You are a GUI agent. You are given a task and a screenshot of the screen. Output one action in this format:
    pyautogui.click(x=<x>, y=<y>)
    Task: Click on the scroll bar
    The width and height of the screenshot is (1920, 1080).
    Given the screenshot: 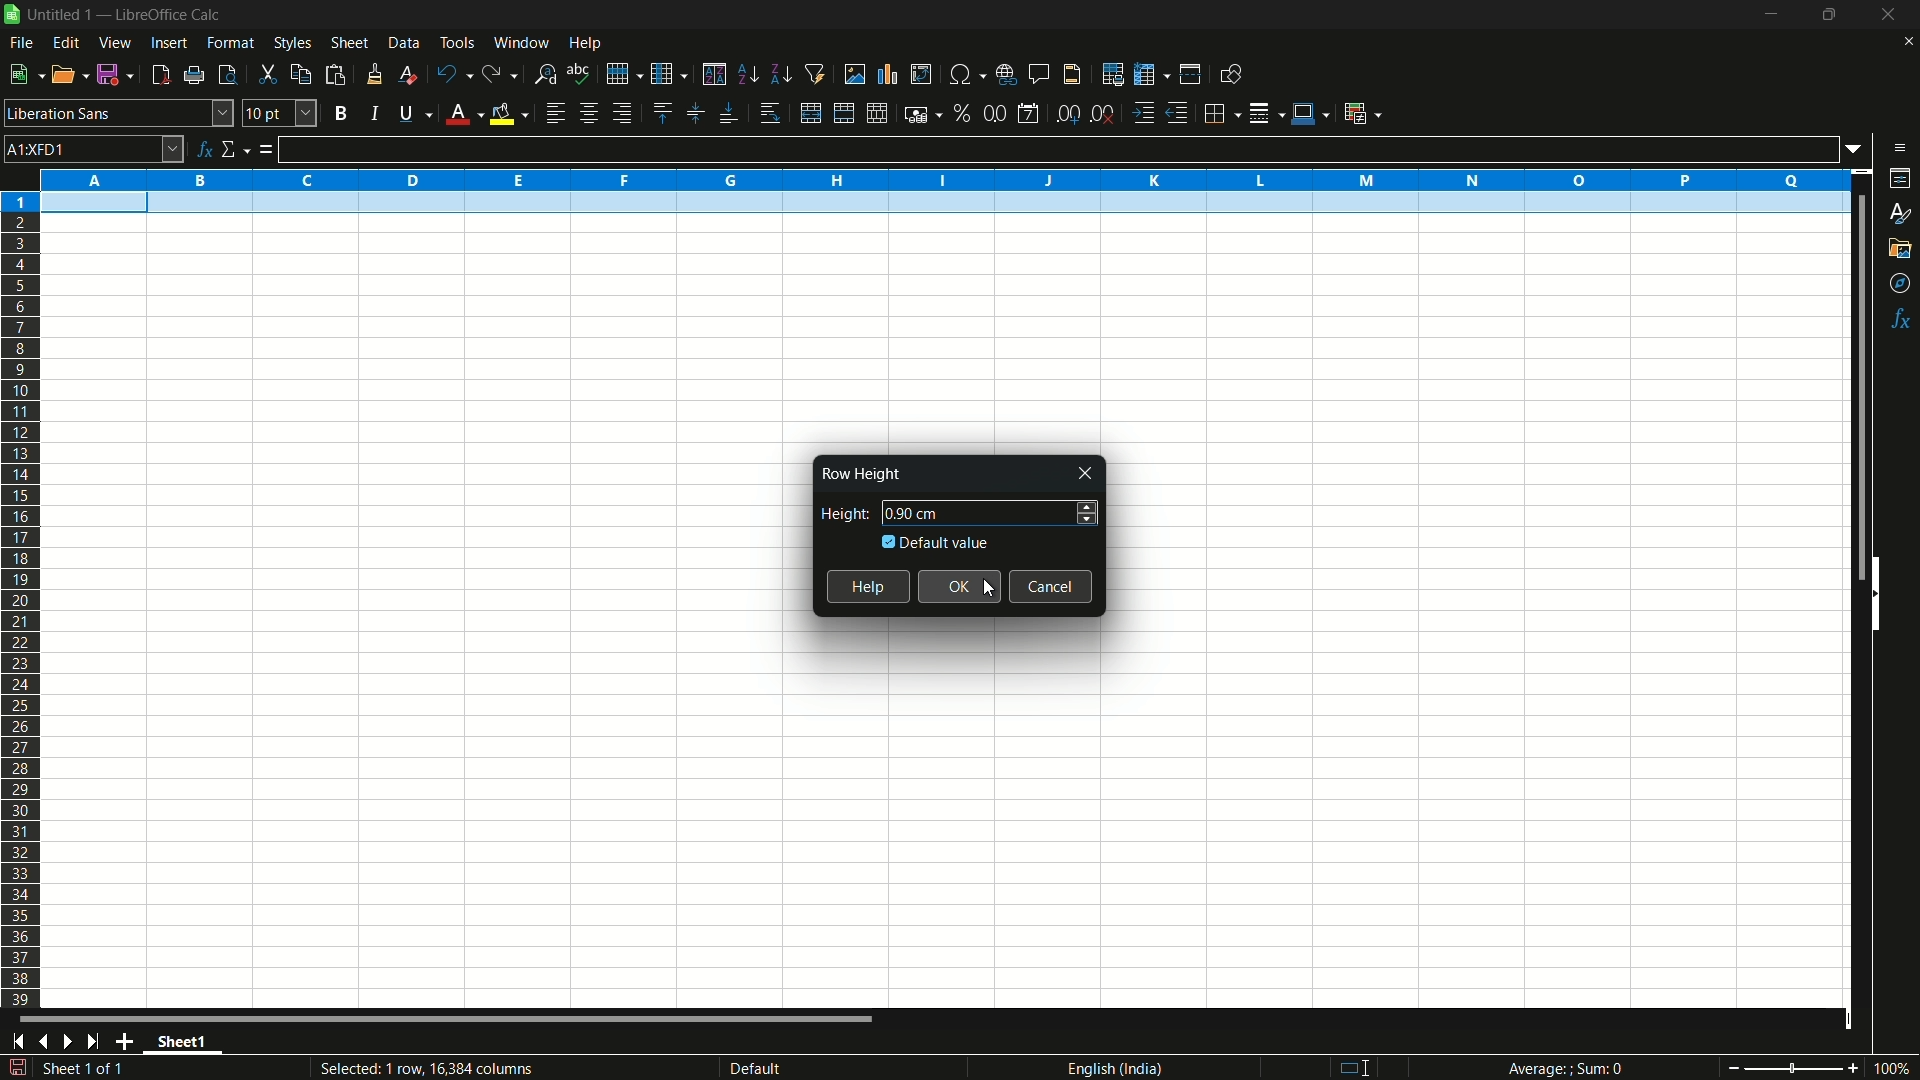 What is the action you would take?
    pyautogui.click(x=1850, y=388)
    